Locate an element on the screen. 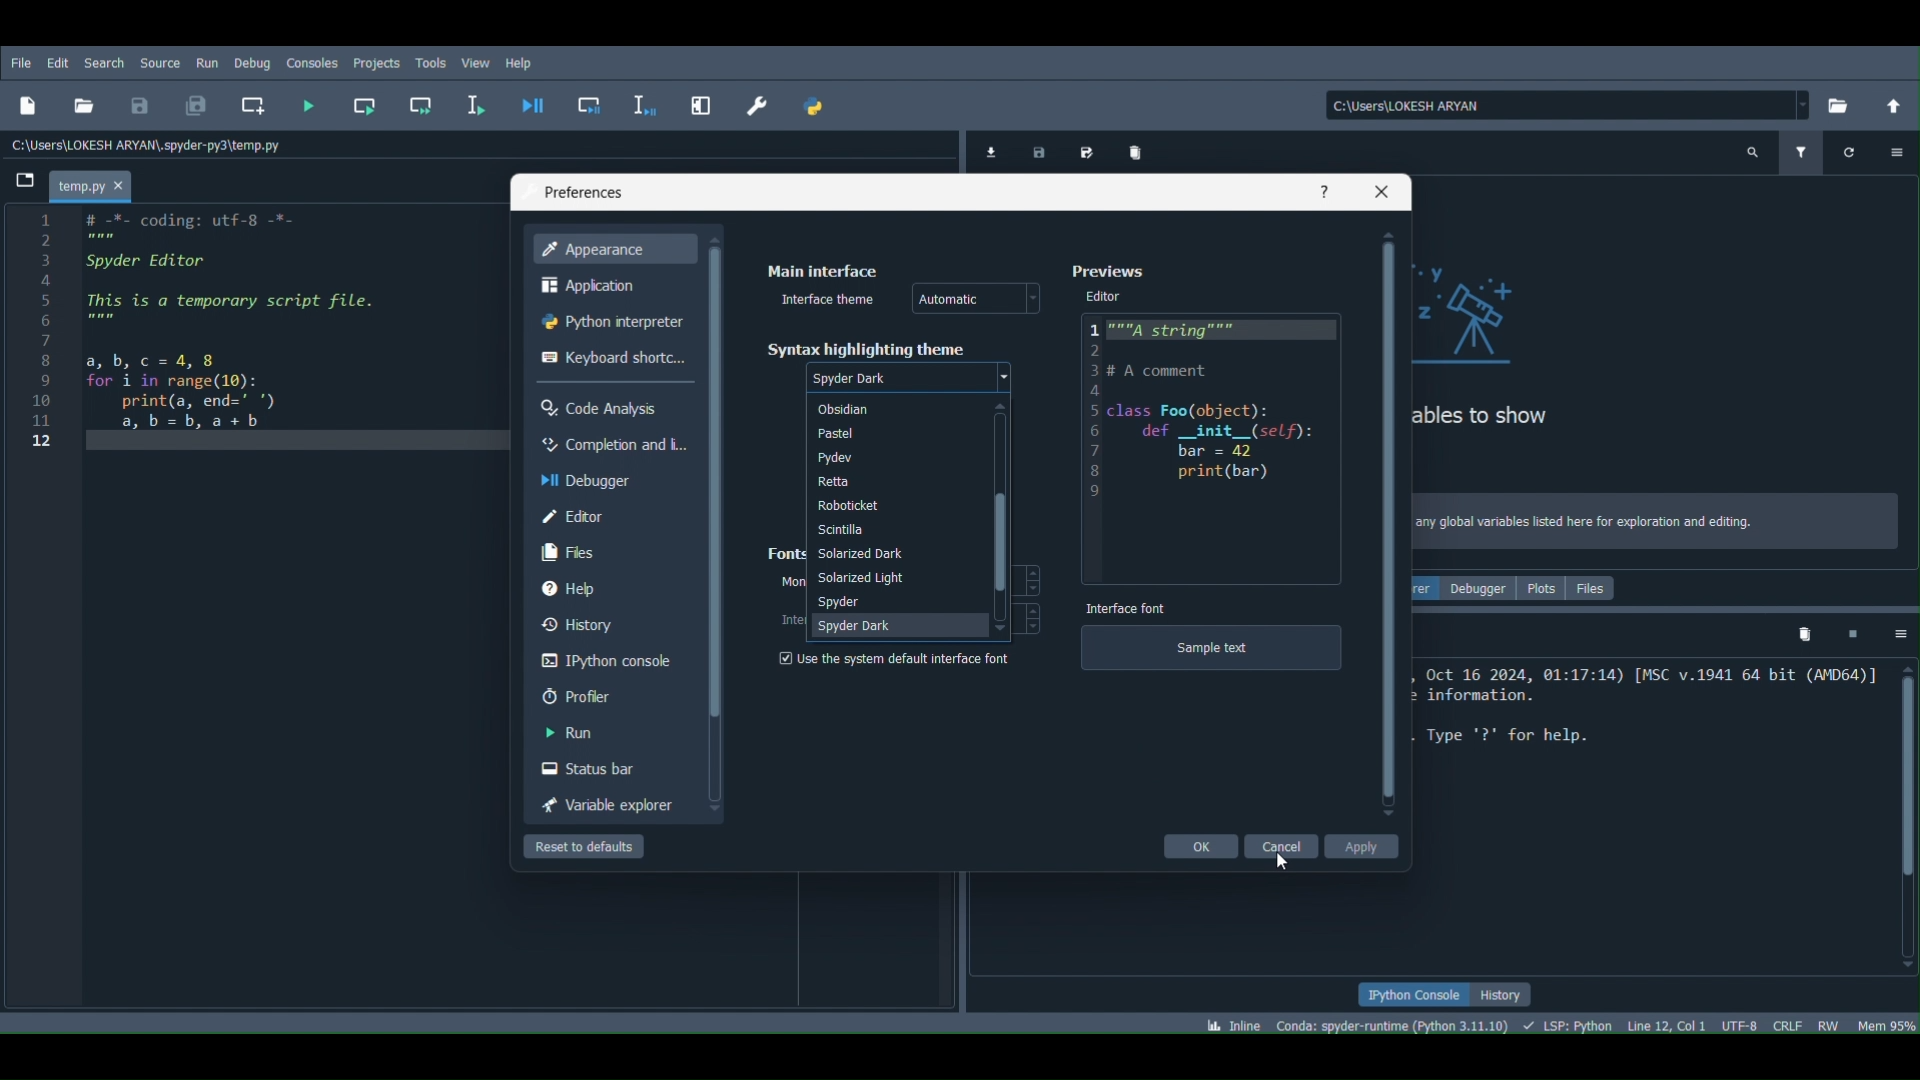 The height and width of the screenshot is (1080, 1920). Help is located at coordinates (517, 63).